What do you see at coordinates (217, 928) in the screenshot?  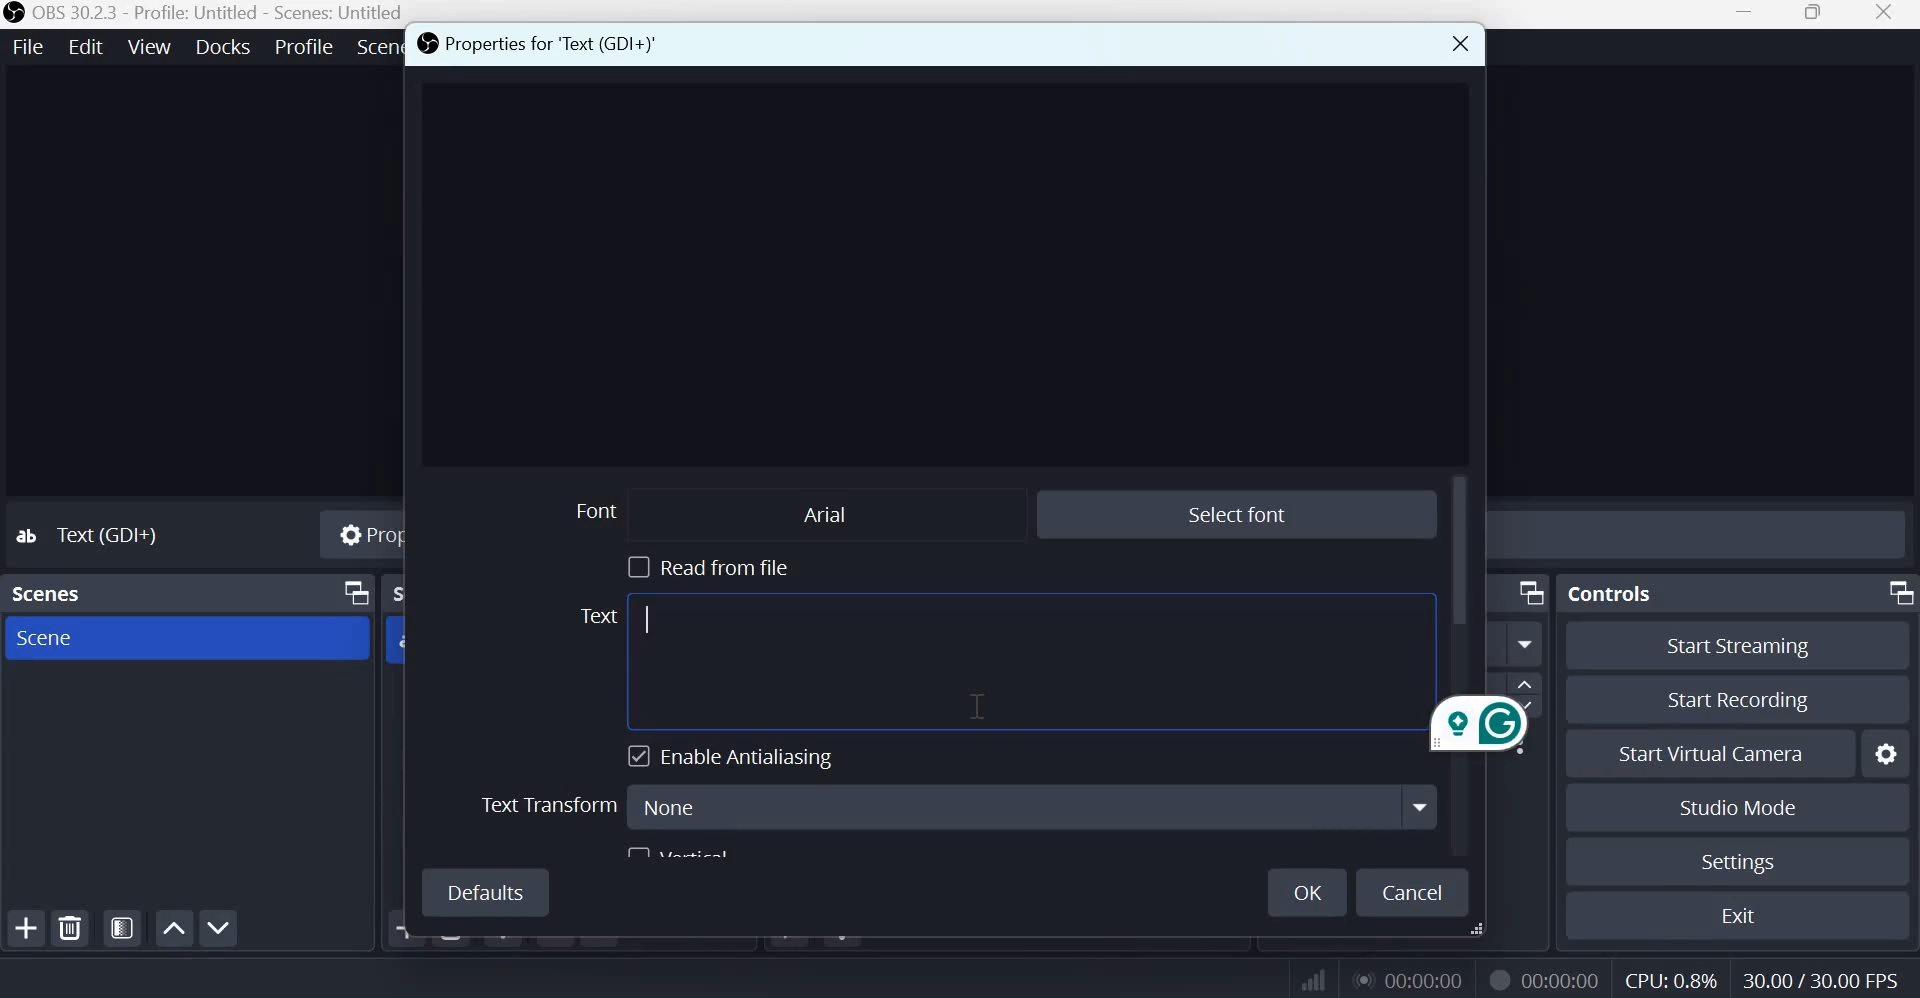 I see `Move scene up` at bounding box center [217, 928].